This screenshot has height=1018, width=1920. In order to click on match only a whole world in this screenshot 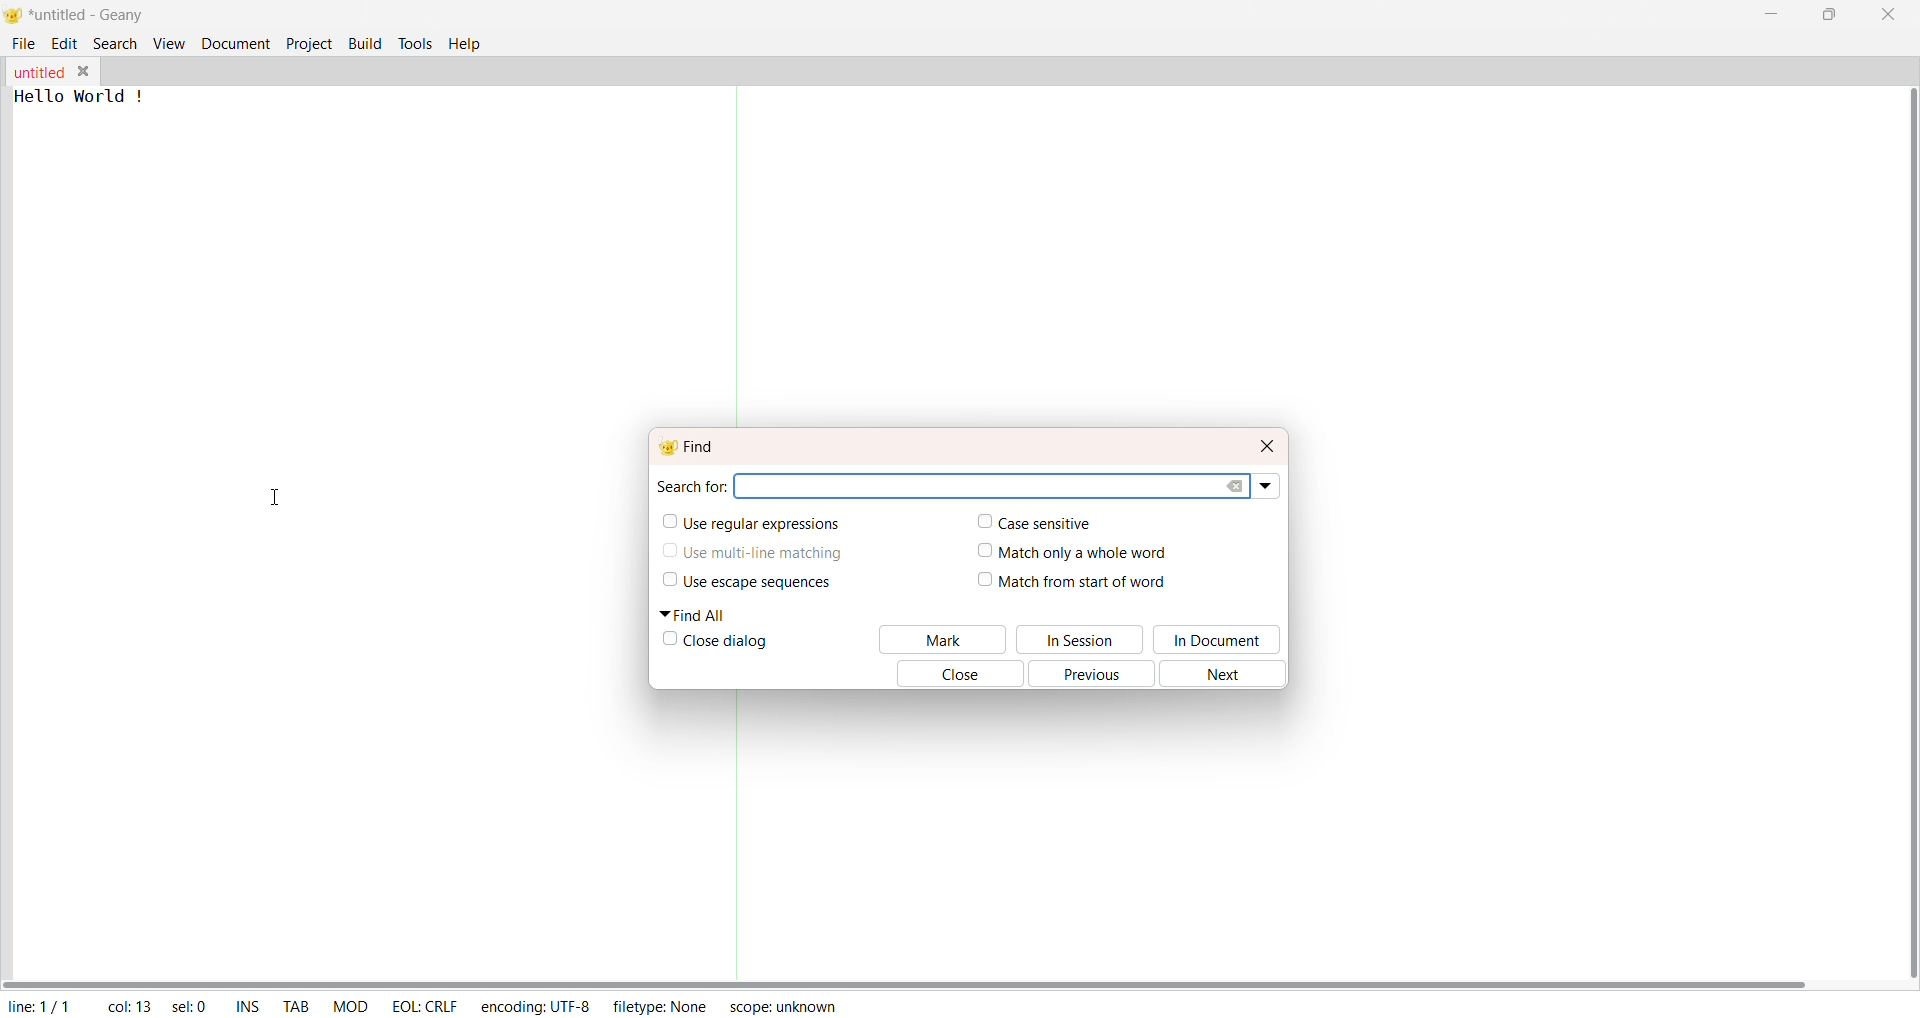, I will do `click(1094, 552)`.